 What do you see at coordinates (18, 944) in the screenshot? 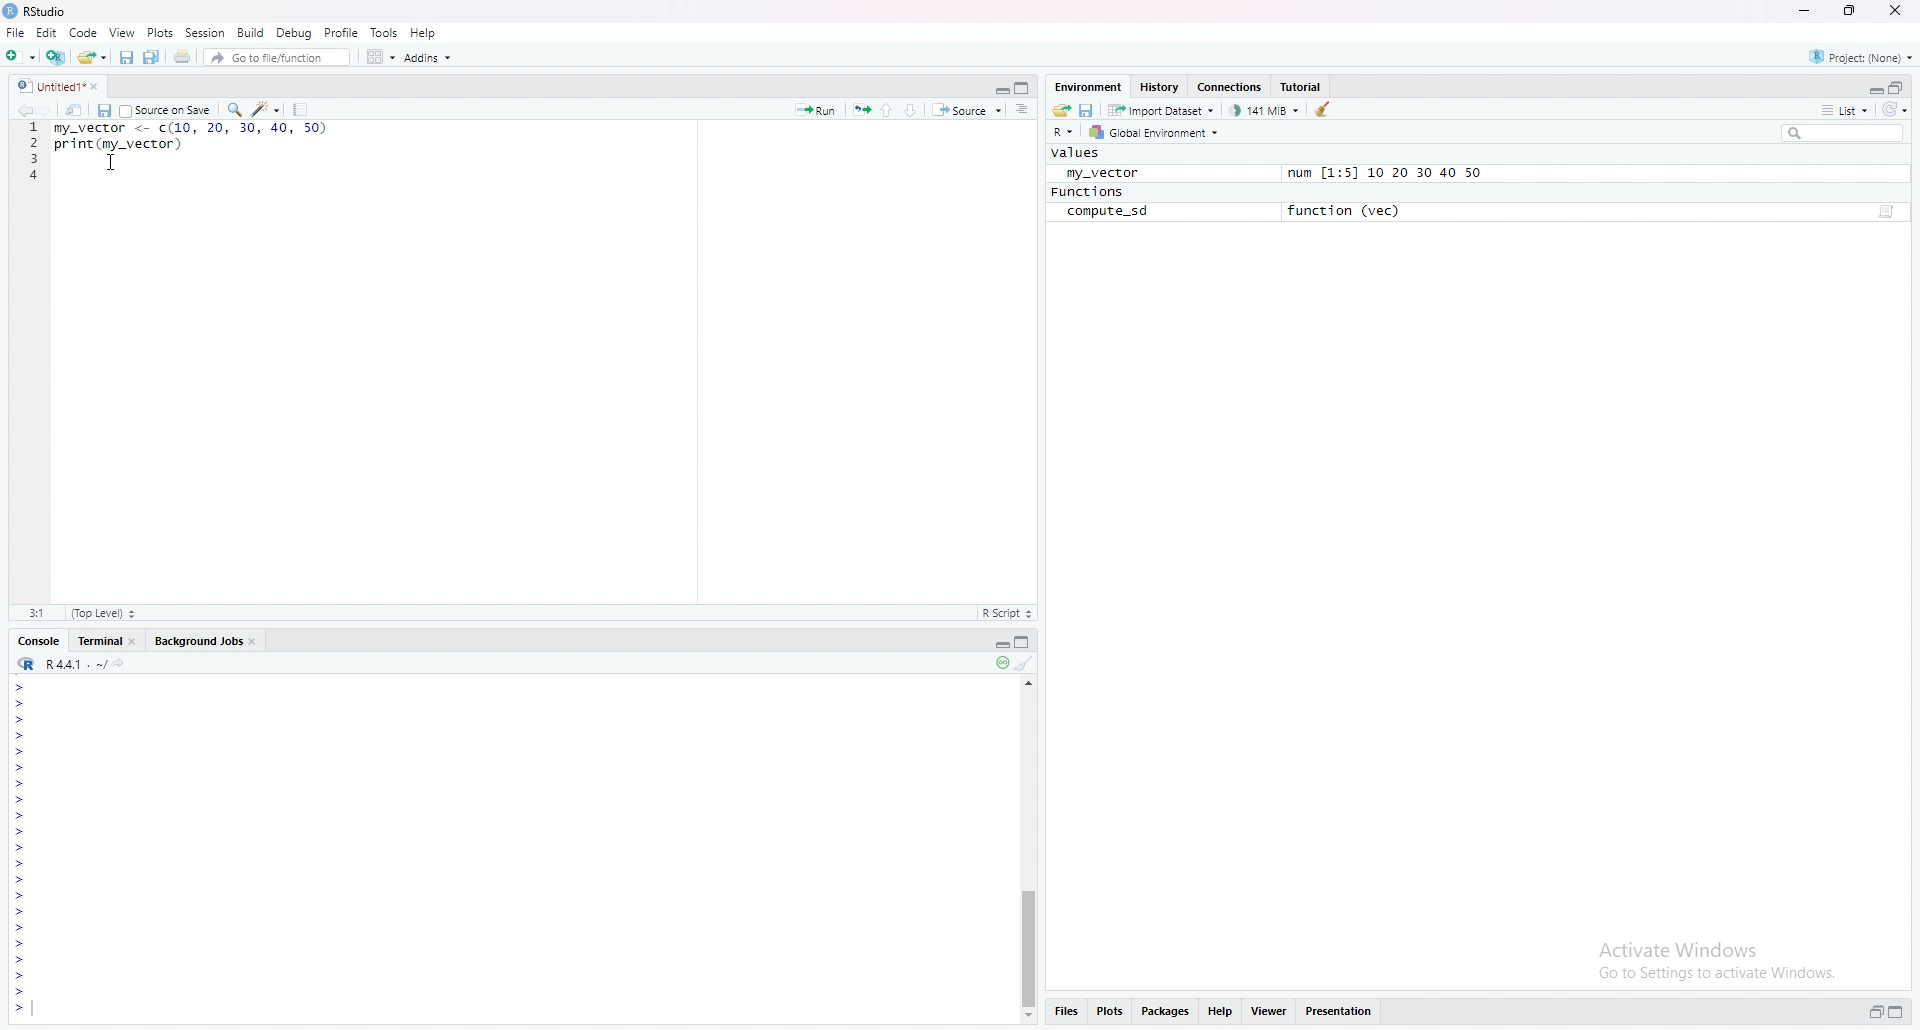
I see `Prompt cursor` at bounding box center [18, 944].